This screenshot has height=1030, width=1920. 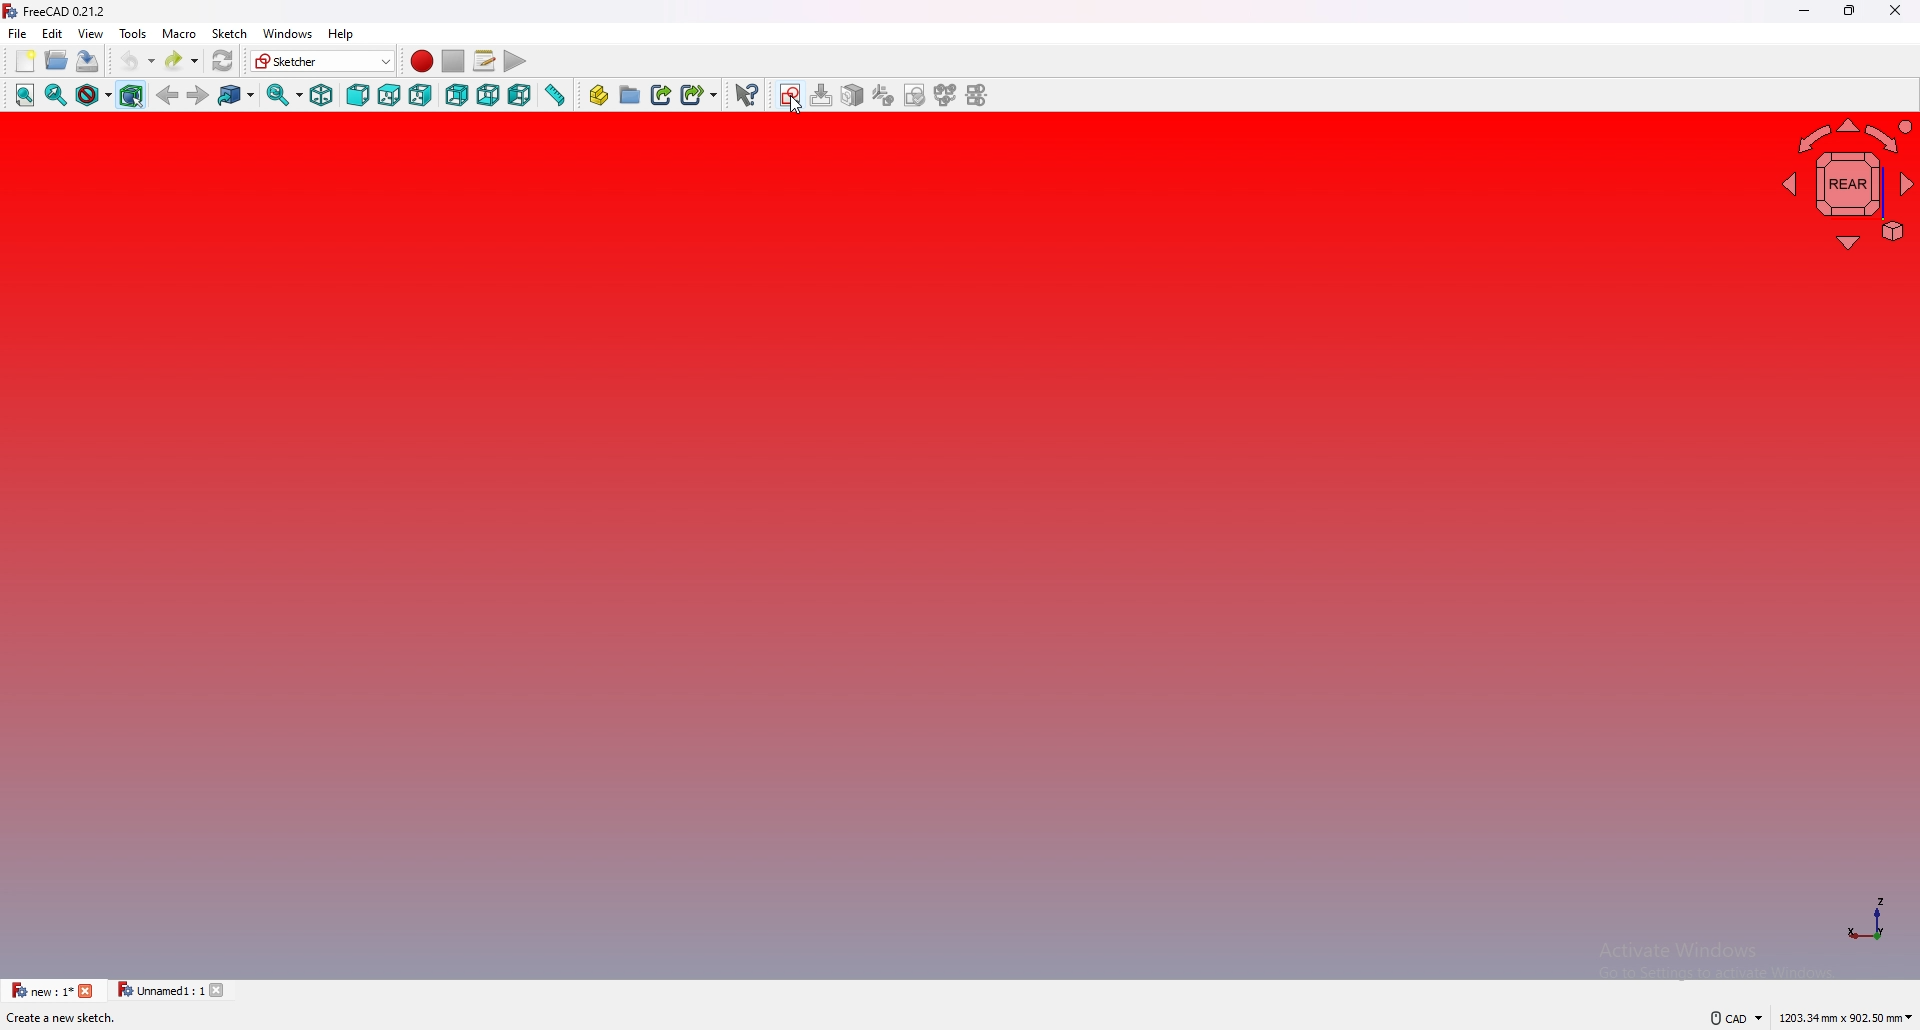 I want to click on file, so click(x=18, y=33).